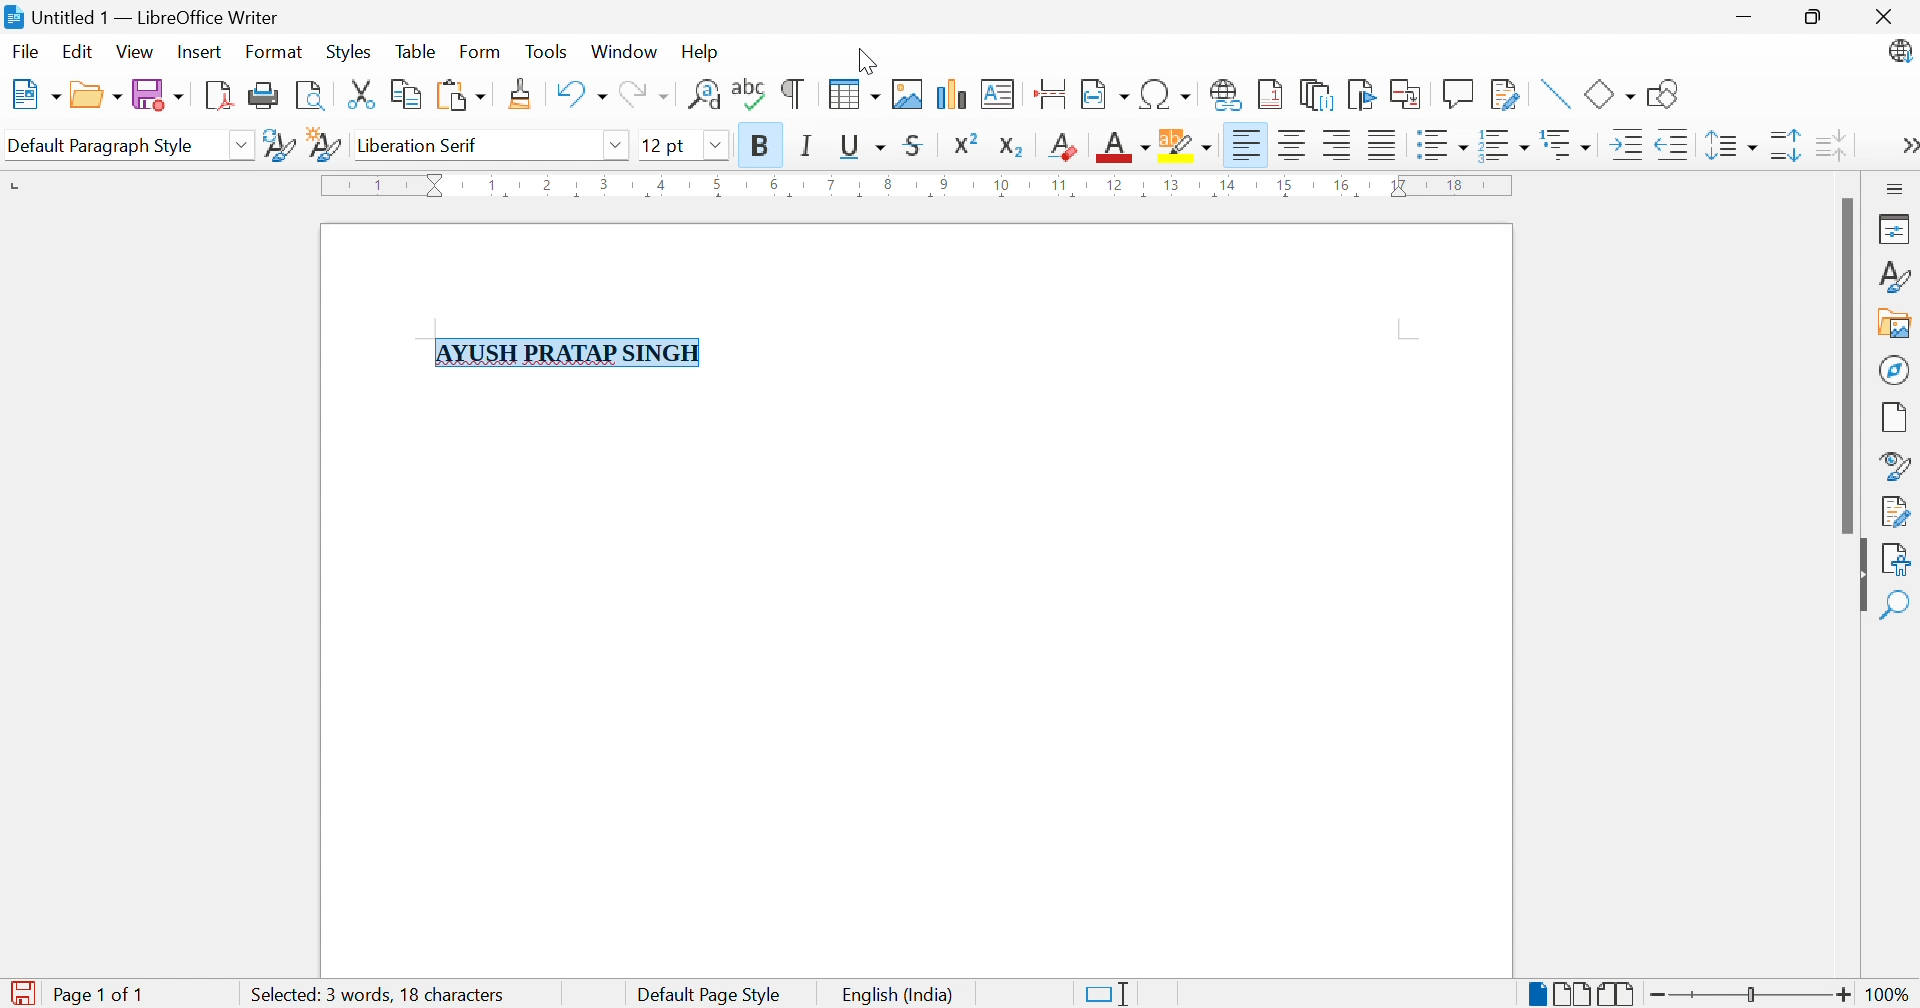 This screenshot has height=1008, width=1920. Describe the element at coordinates (104, 994) in the screenshot. I see `Page 1 of 1` at that location.